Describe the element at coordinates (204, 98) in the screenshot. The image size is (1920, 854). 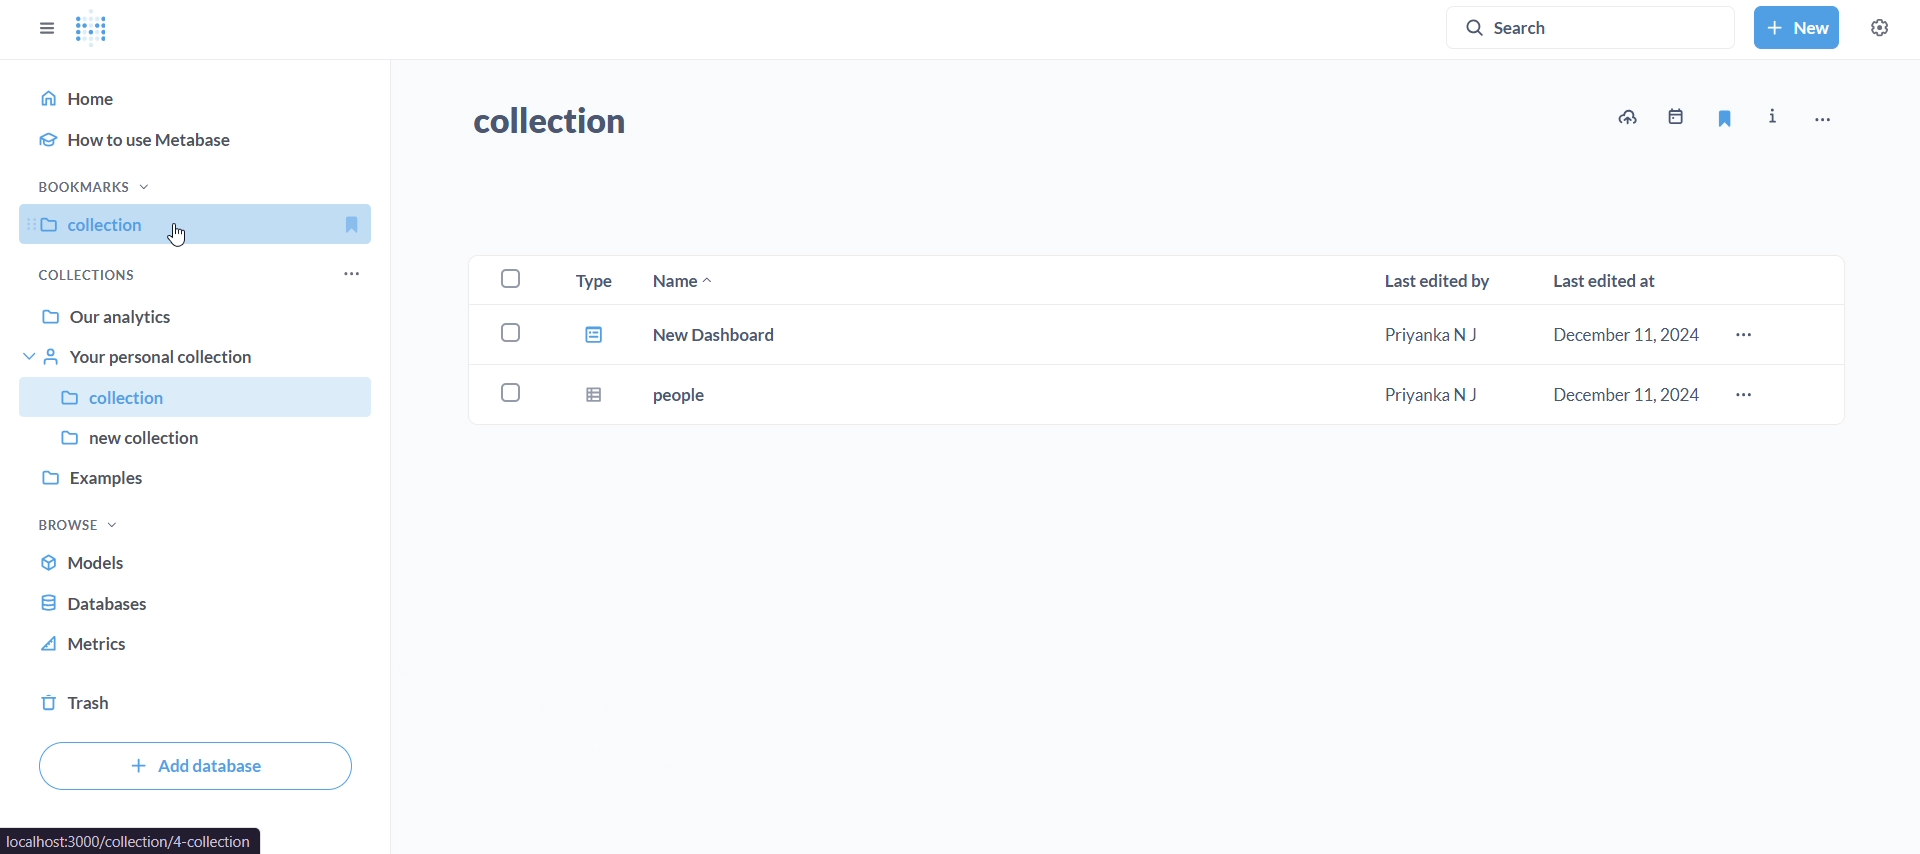
I see `home` at that location.